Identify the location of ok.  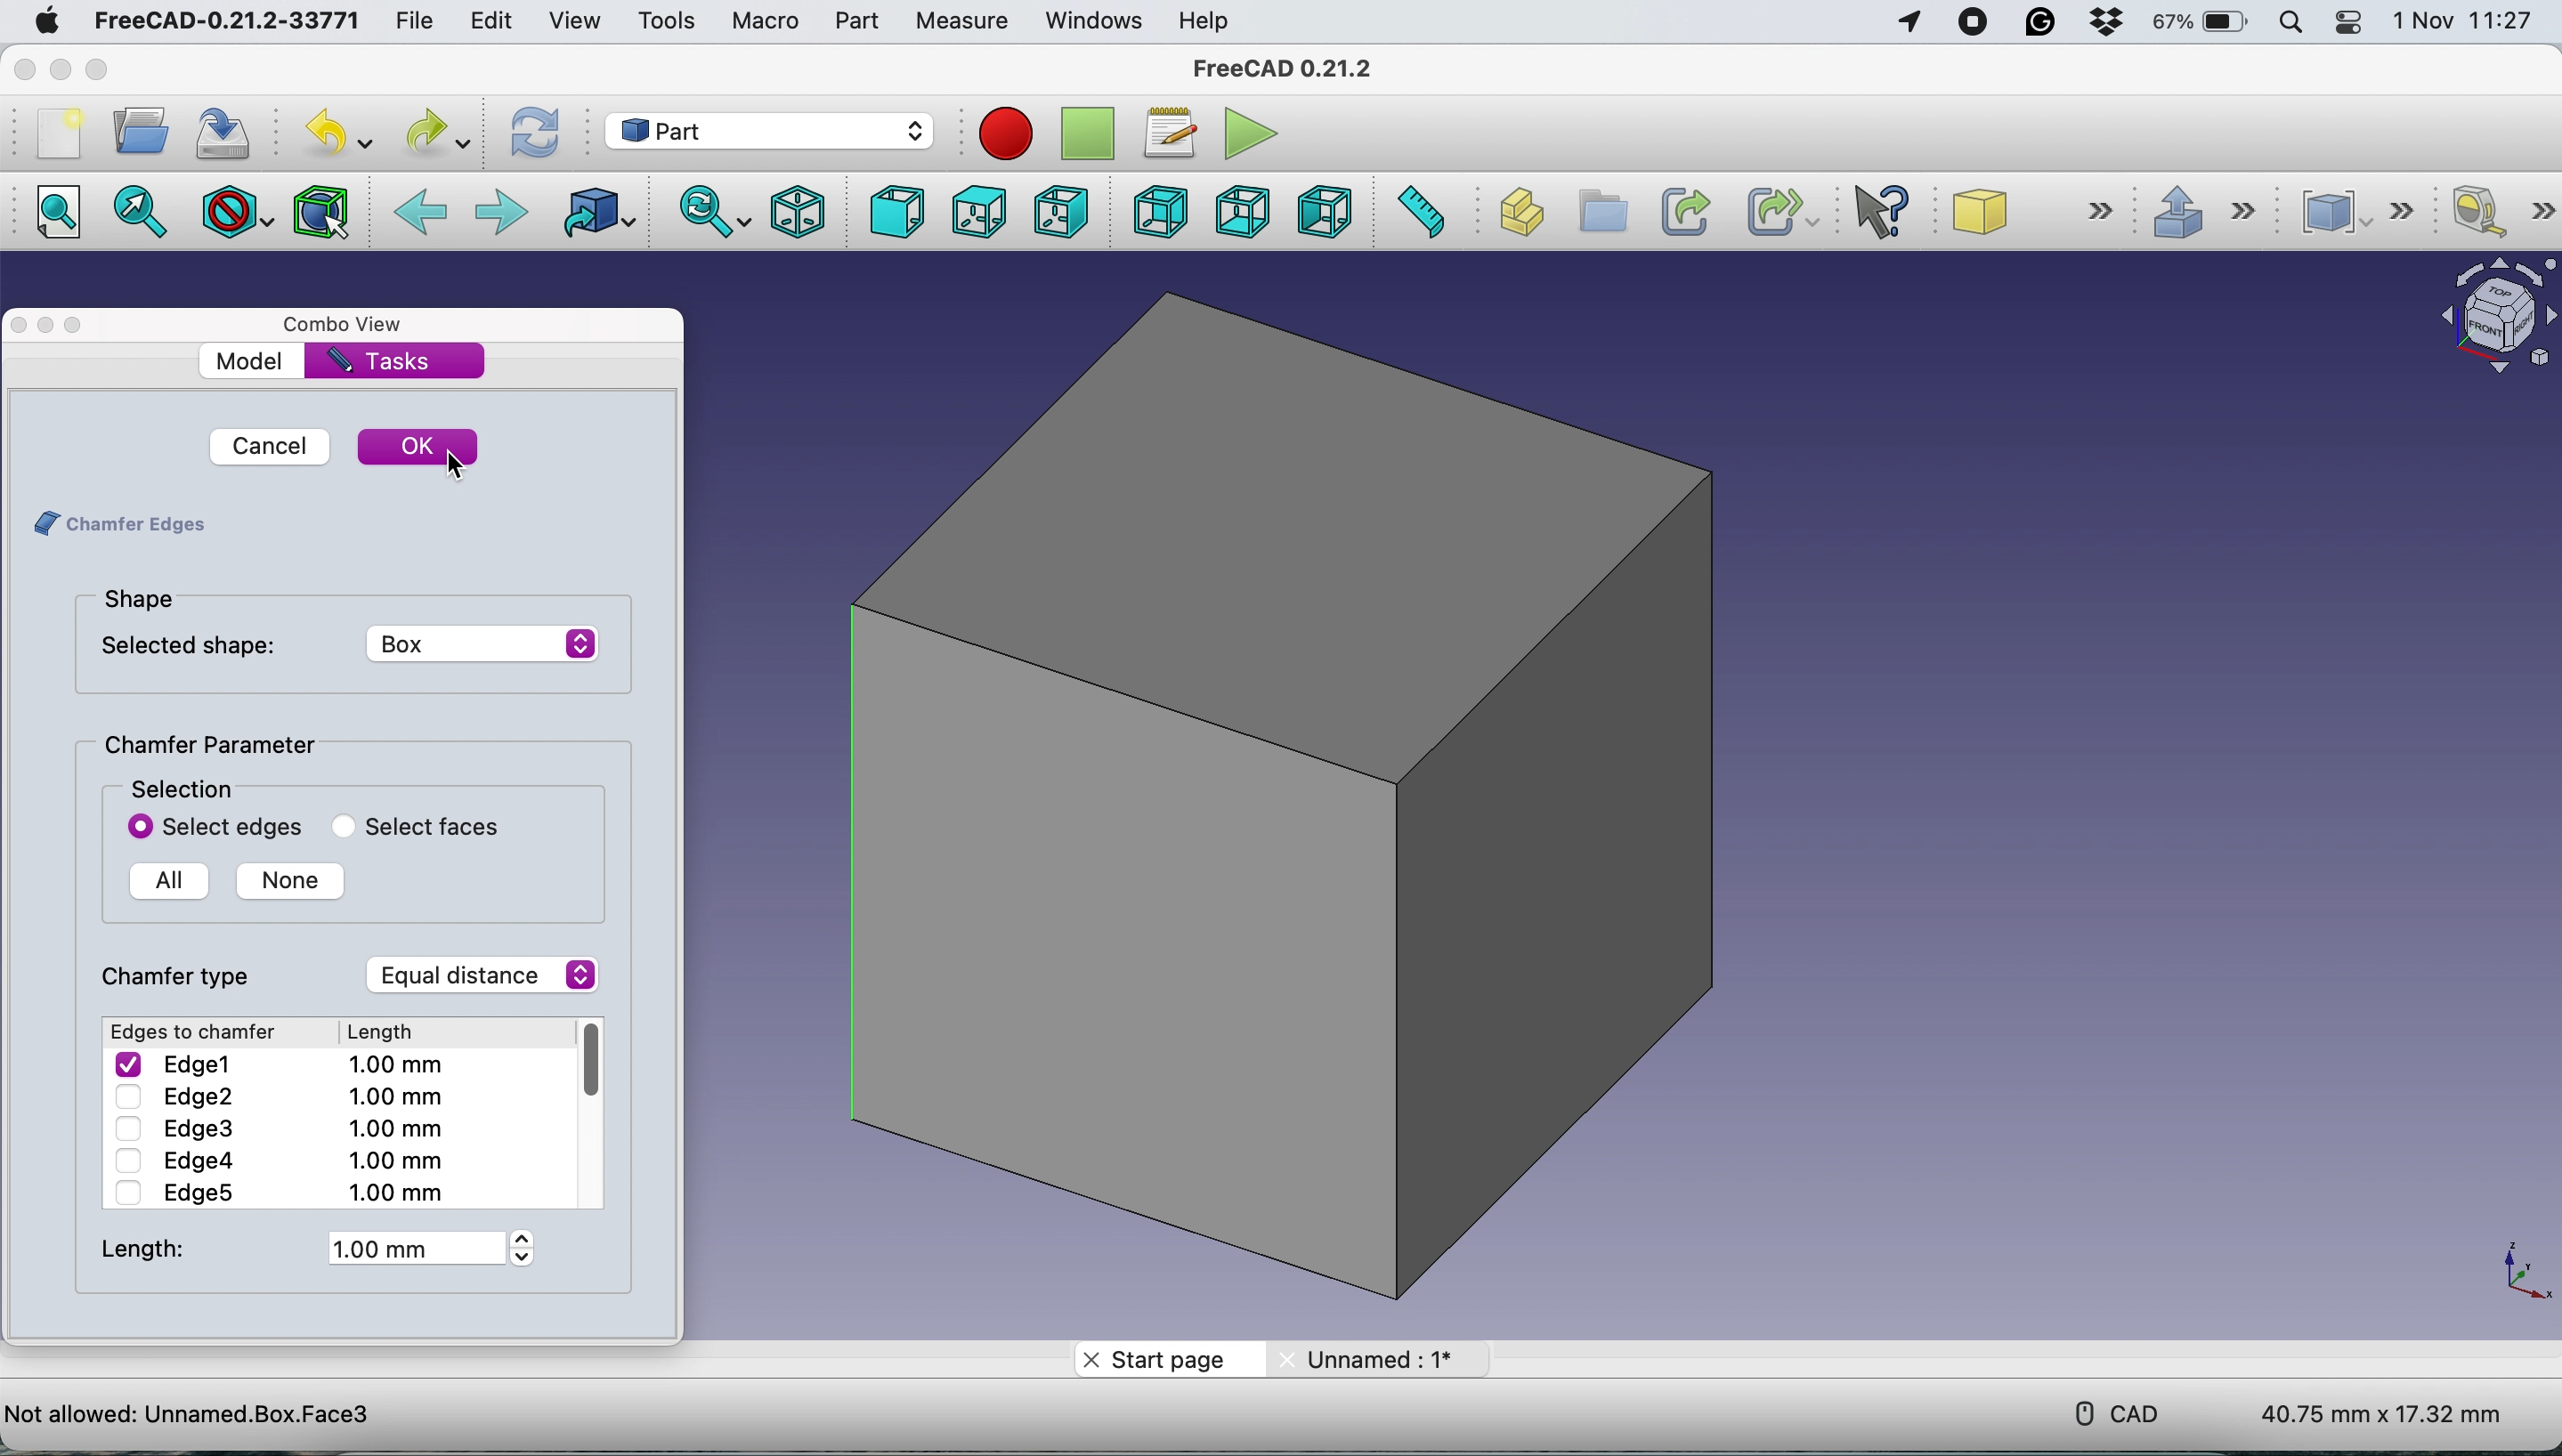
(407, 445).